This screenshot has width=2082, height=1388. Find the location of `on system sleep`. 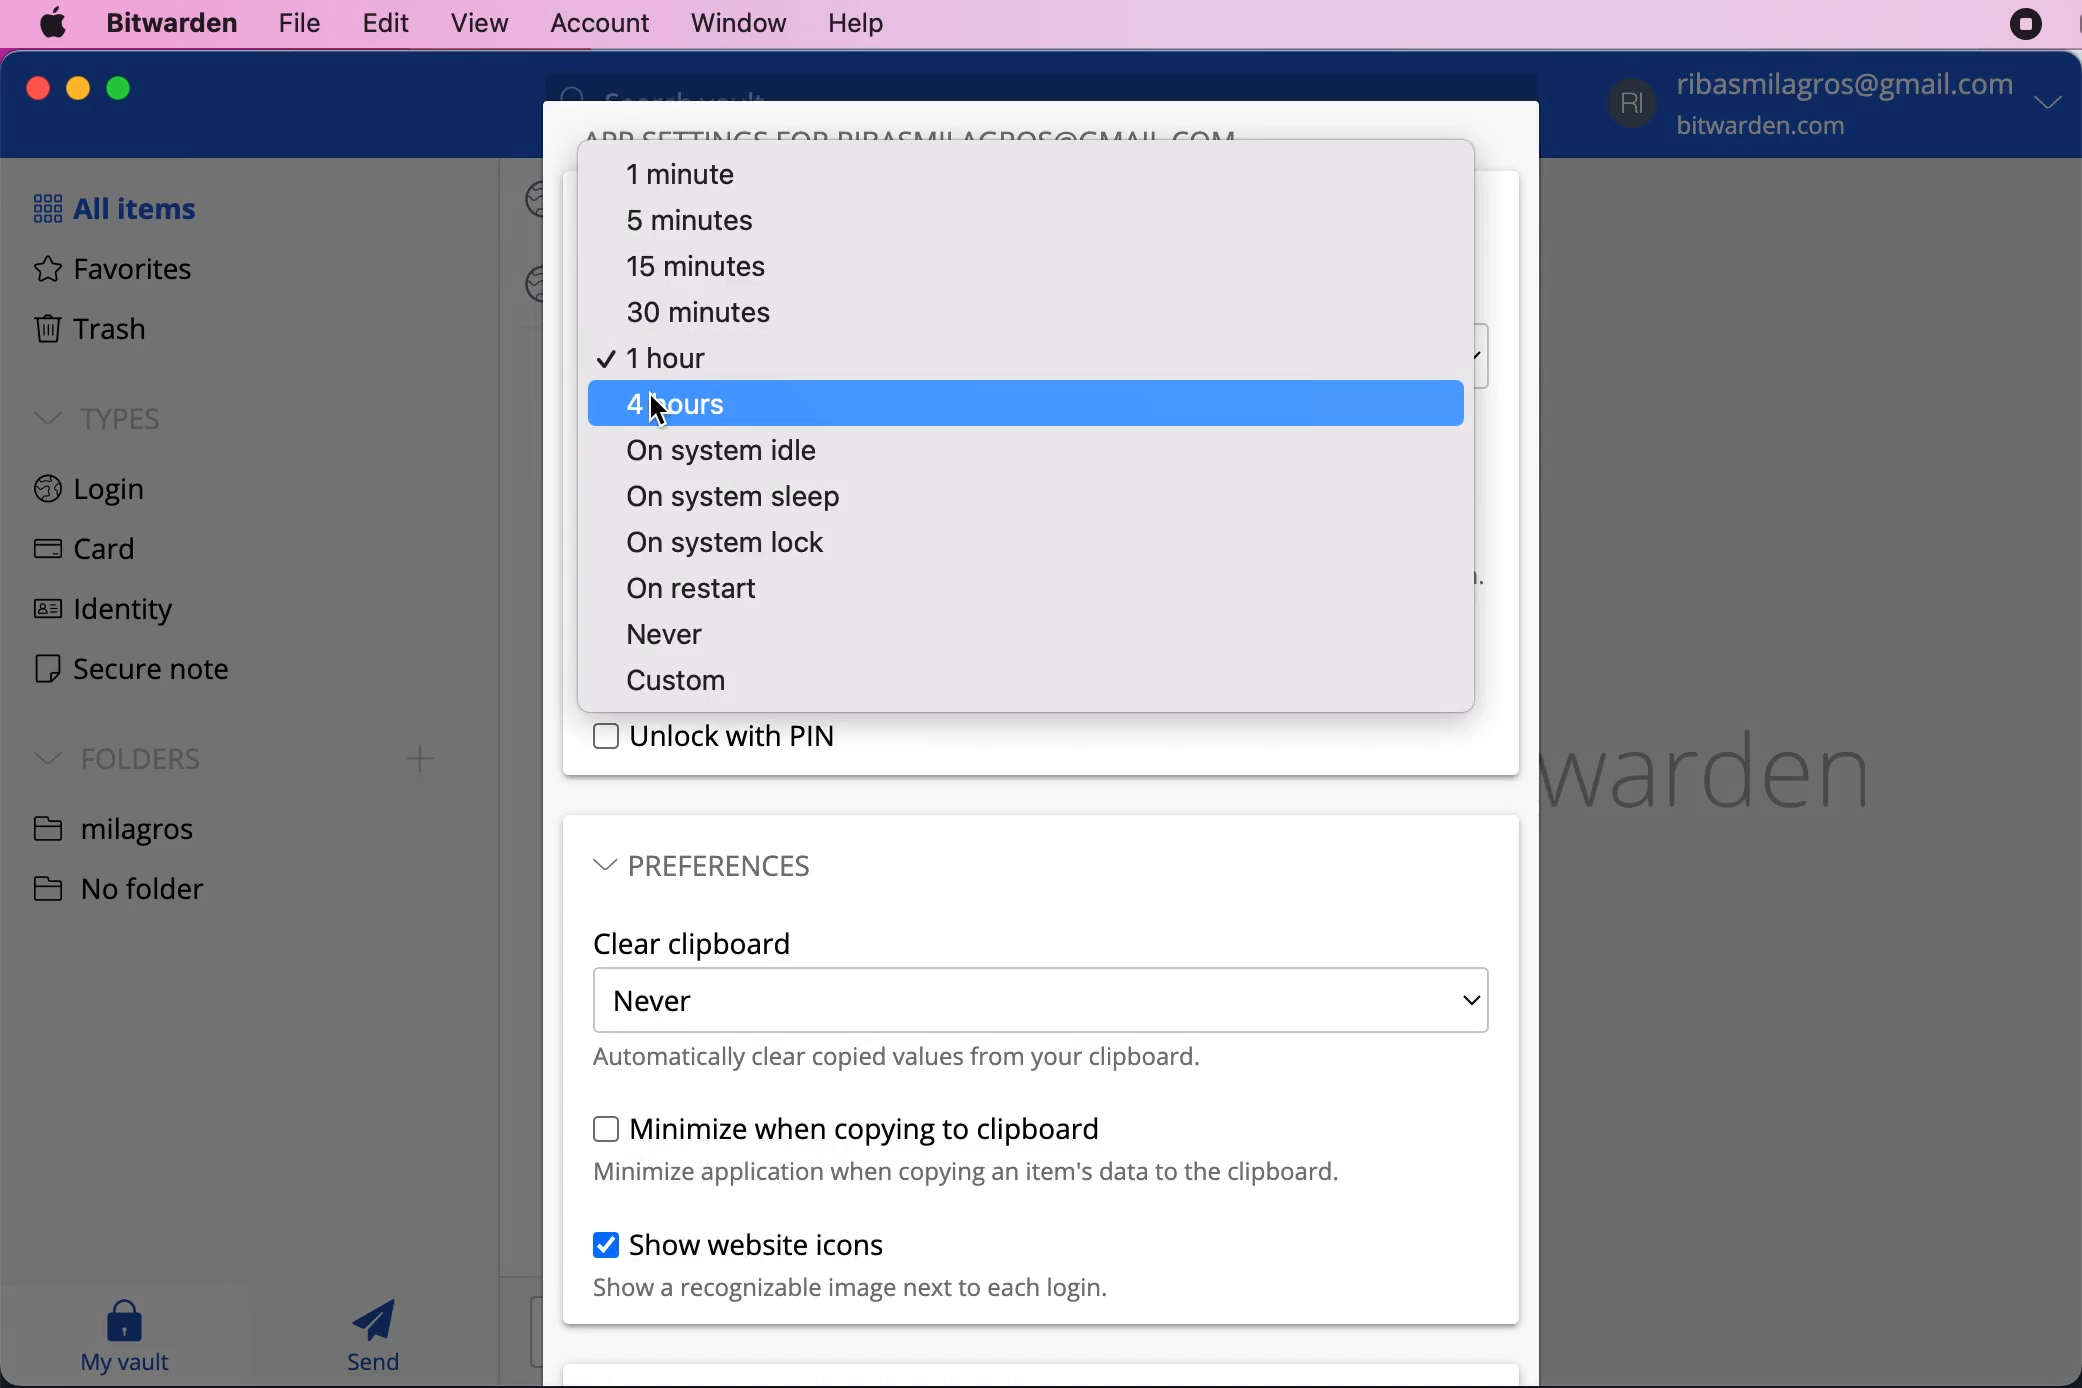

on system sleep is located at coordinates (727, 499).